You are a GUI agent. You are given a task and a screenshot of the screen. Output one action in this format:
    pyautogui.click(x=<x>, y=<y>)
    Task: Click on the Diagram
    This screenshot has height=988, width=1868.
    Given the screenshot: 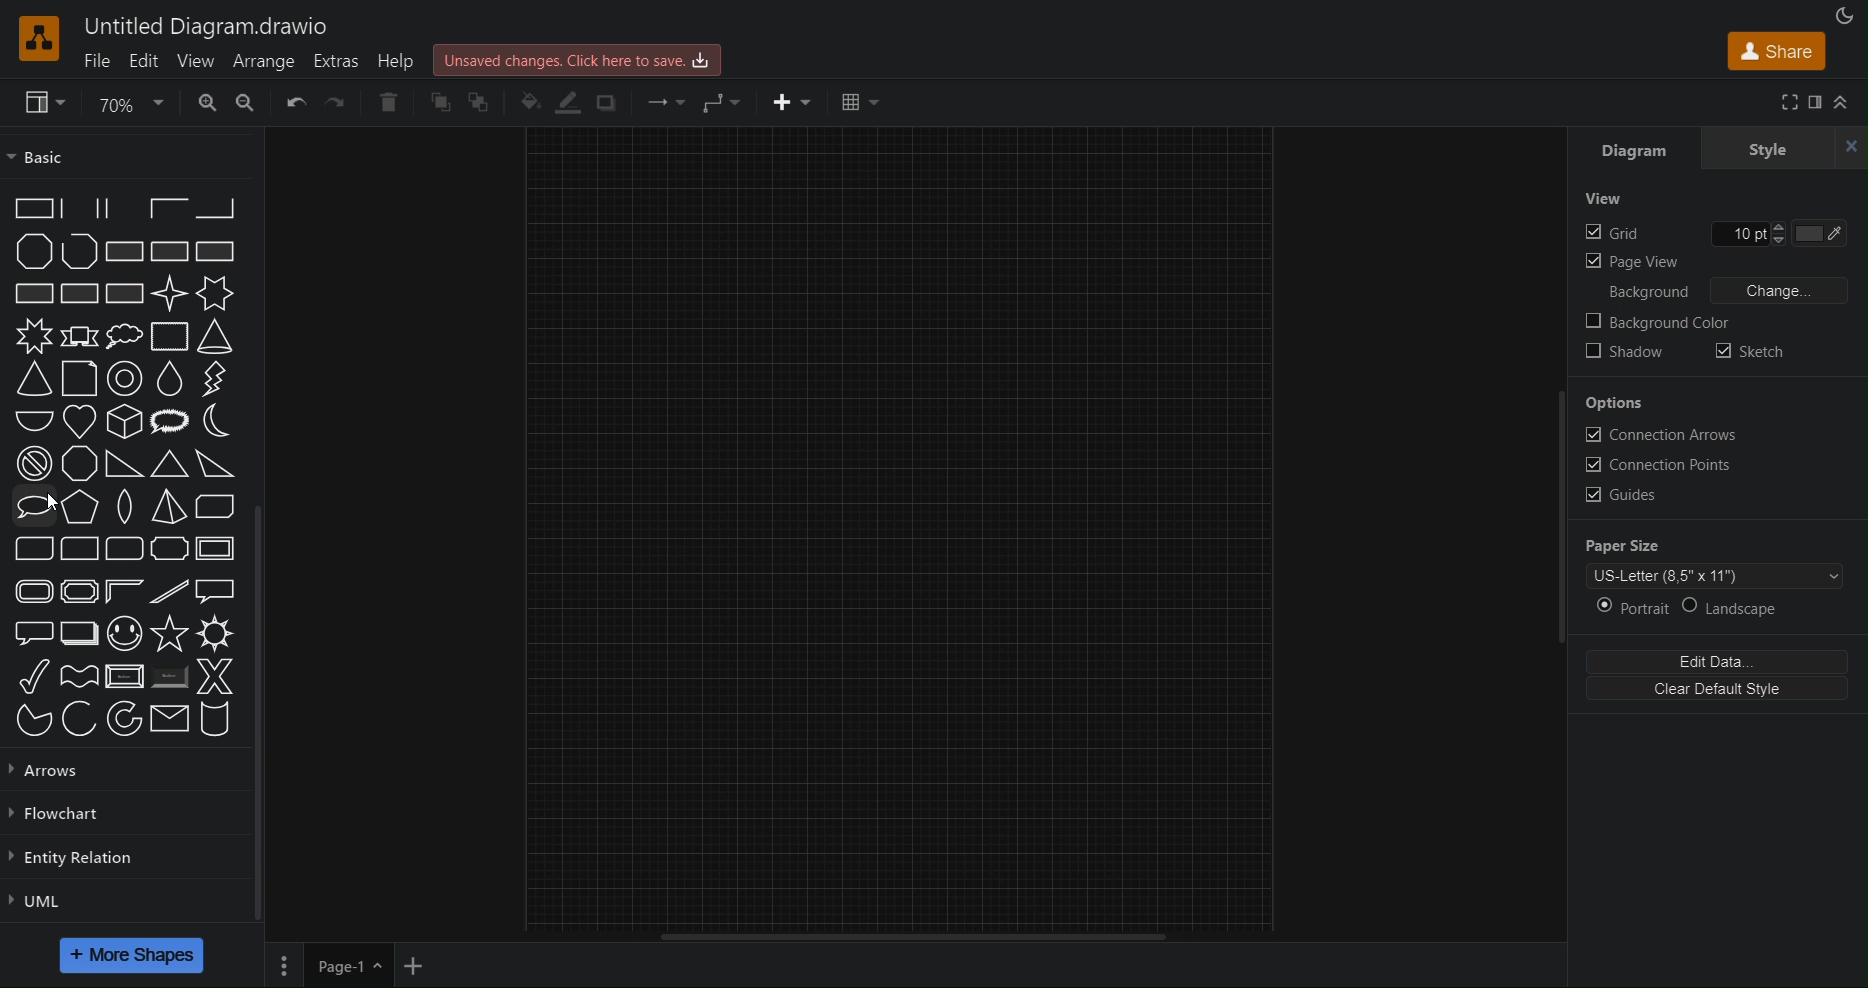 What is the action you would take?
    pyautogui.click(x=1634, y=152)
    